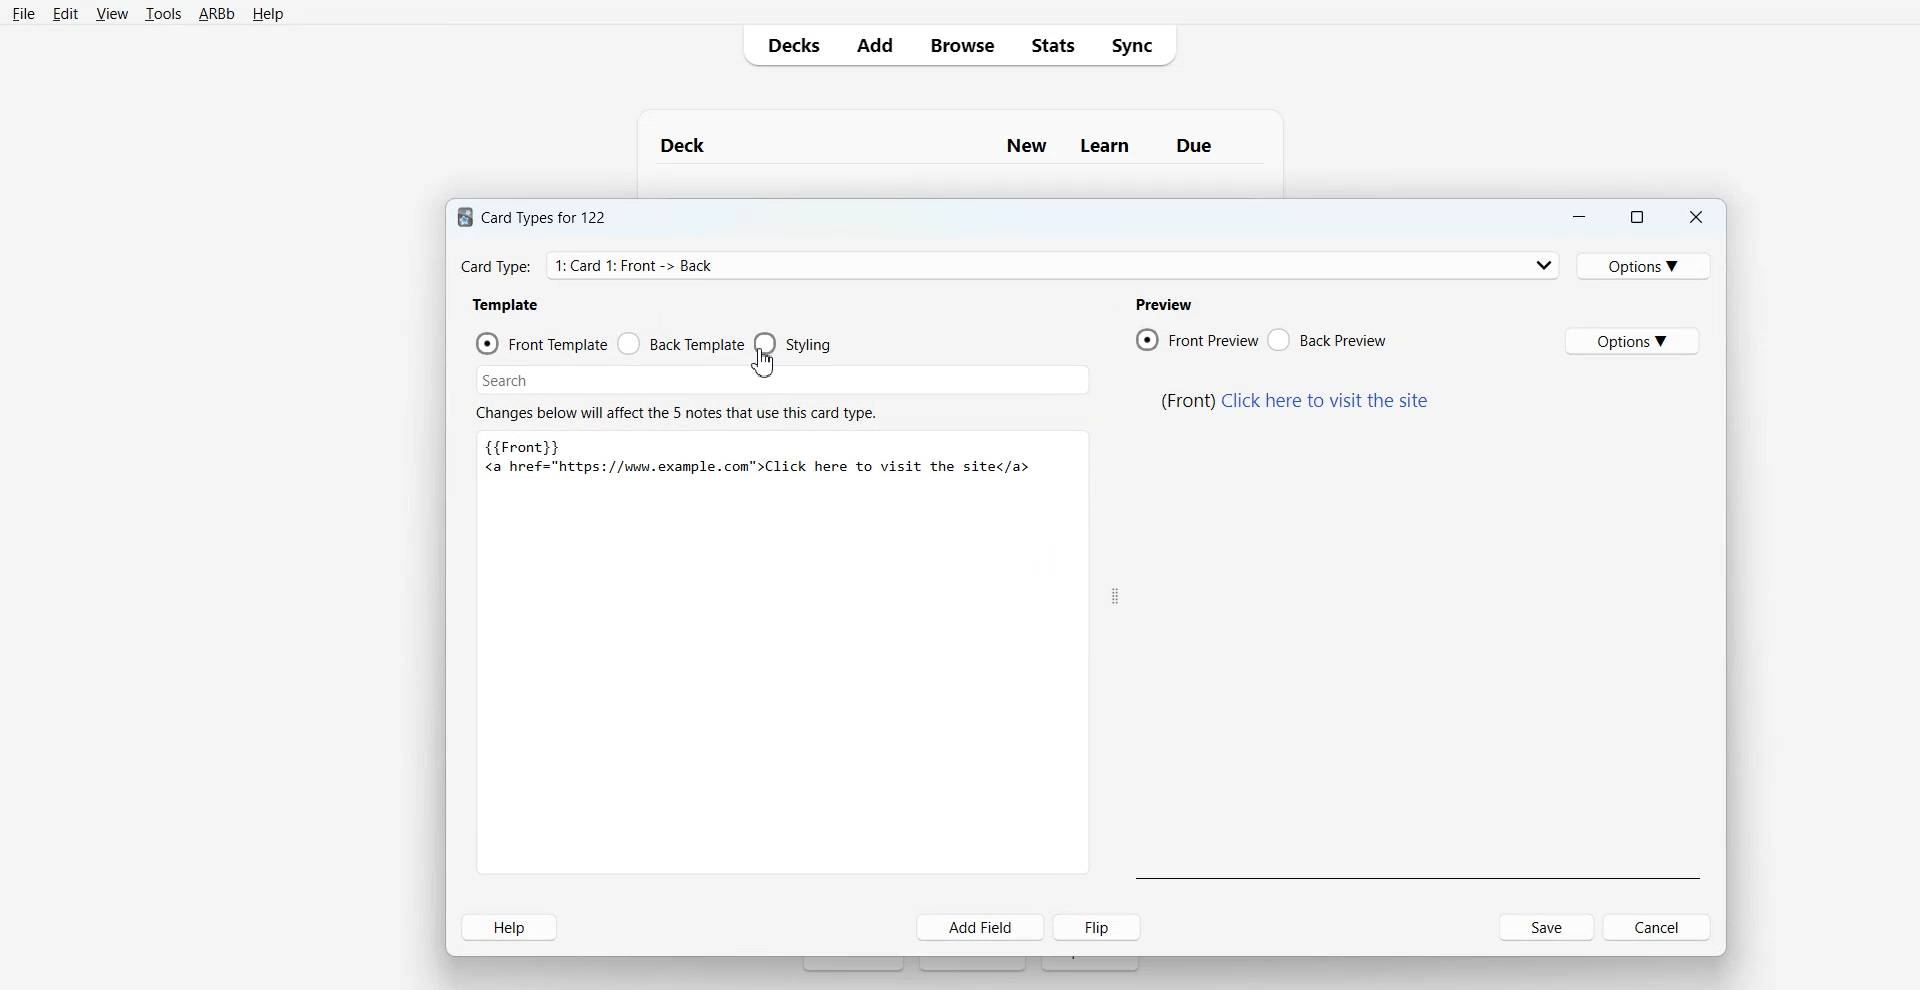 This screenshot has width=1920, height=990. What do you see at coordinates (1634, 341) in the screenshot?
I see `Options` at bounding box center [1634, 341].